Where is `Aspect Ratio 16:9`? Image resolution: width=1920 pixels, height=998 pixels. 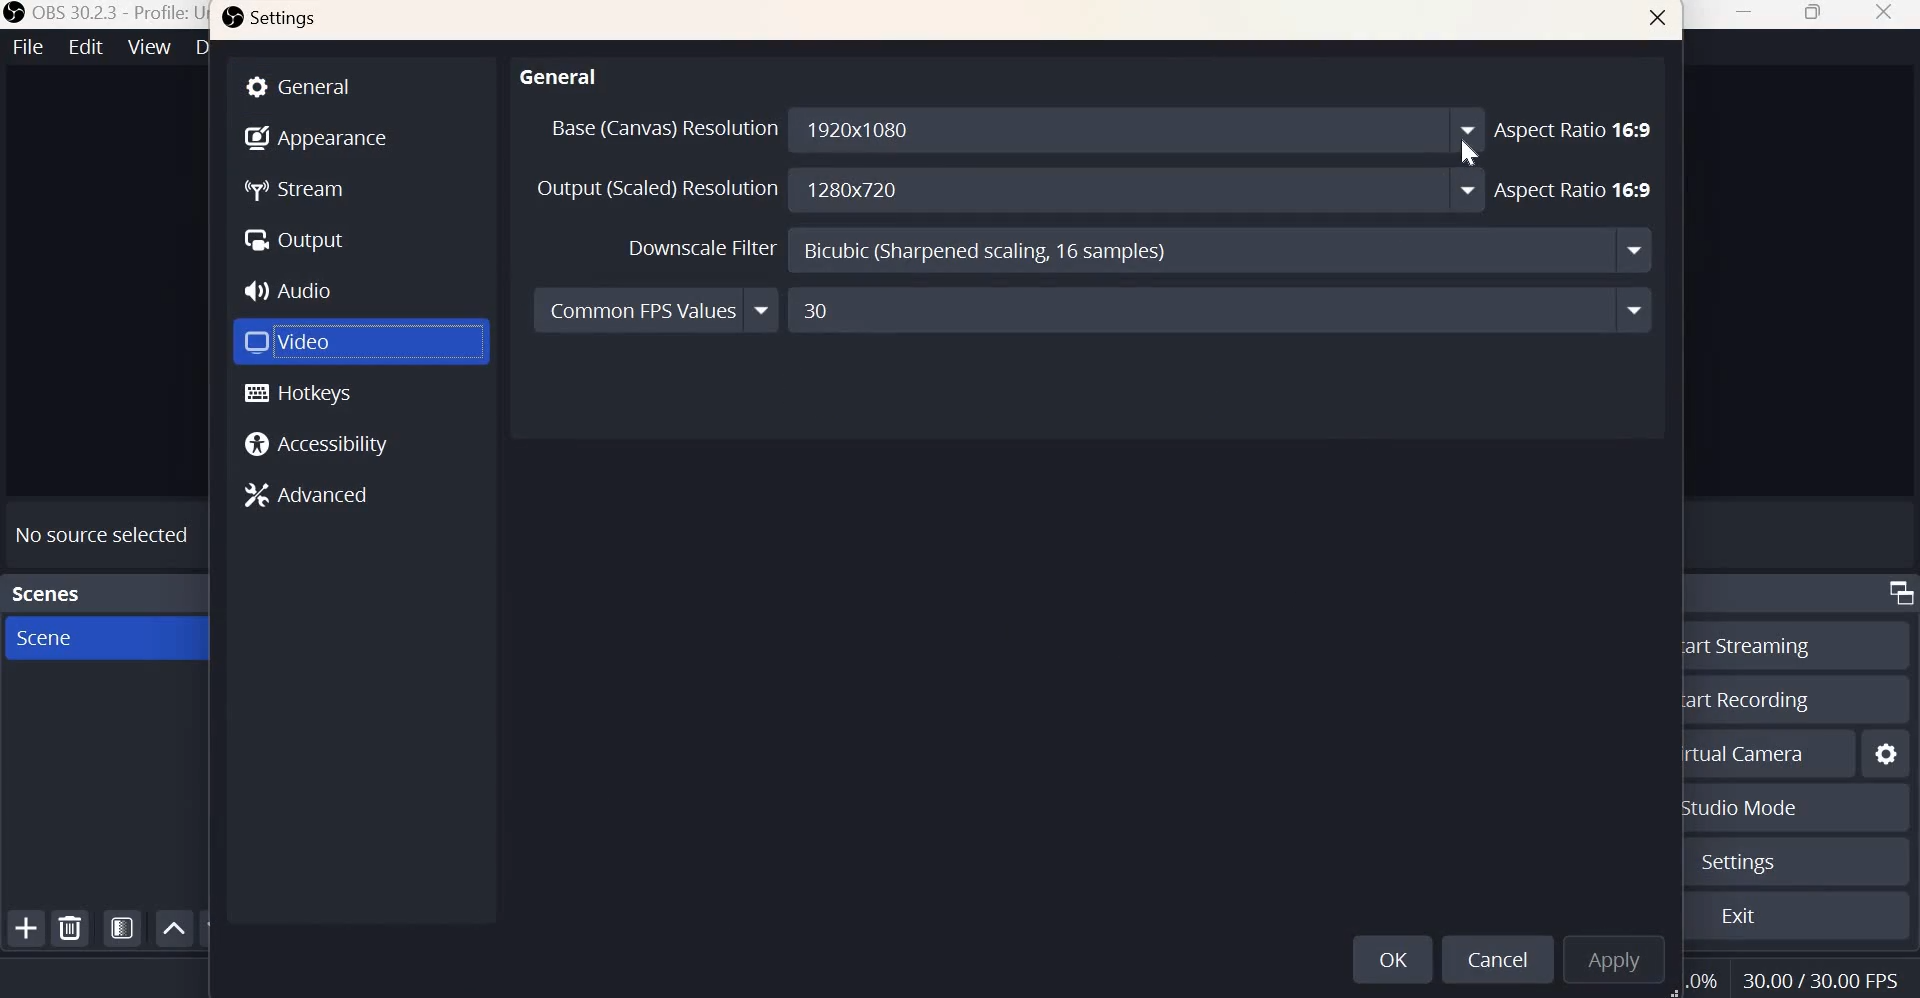
Aspect Ratio 16:9 is located at coordinates (1574, 191).